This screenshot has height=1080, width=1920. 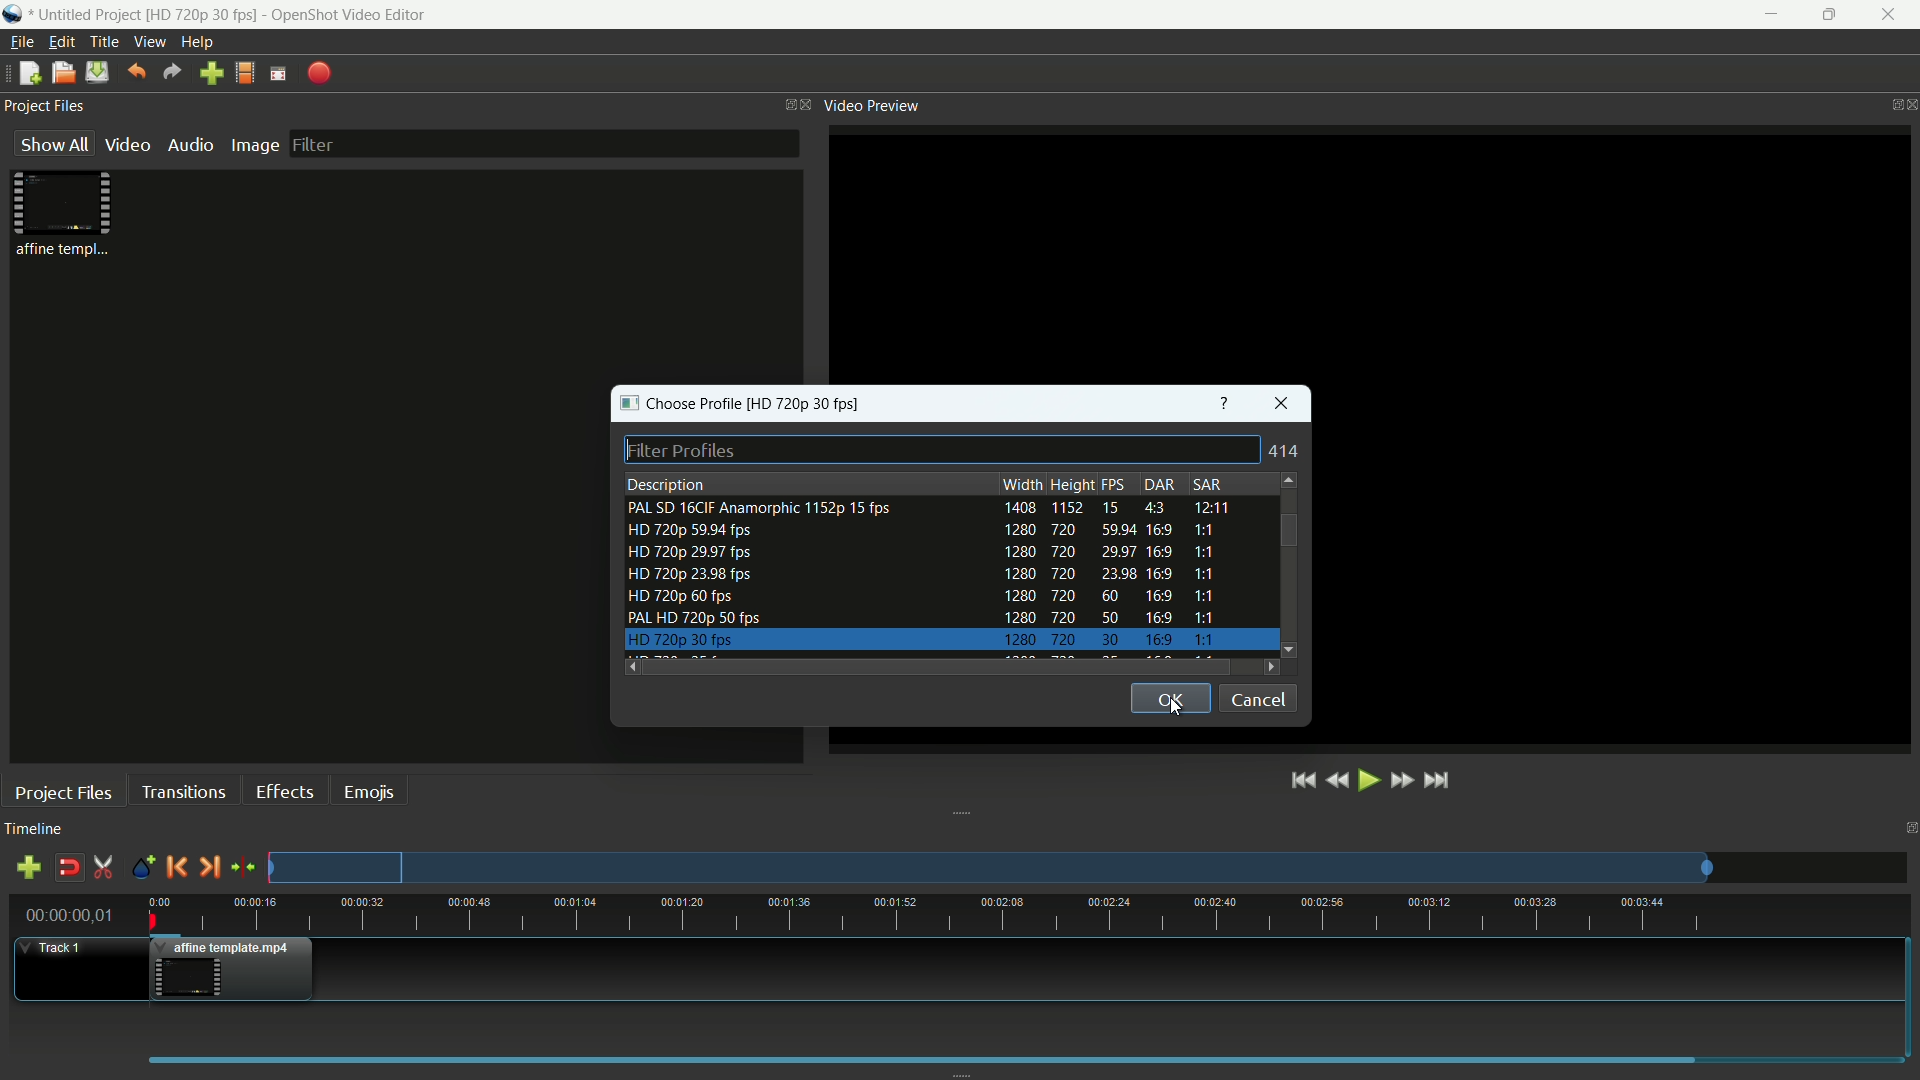 I want to click on profile-2, so click(x=929, y=530).